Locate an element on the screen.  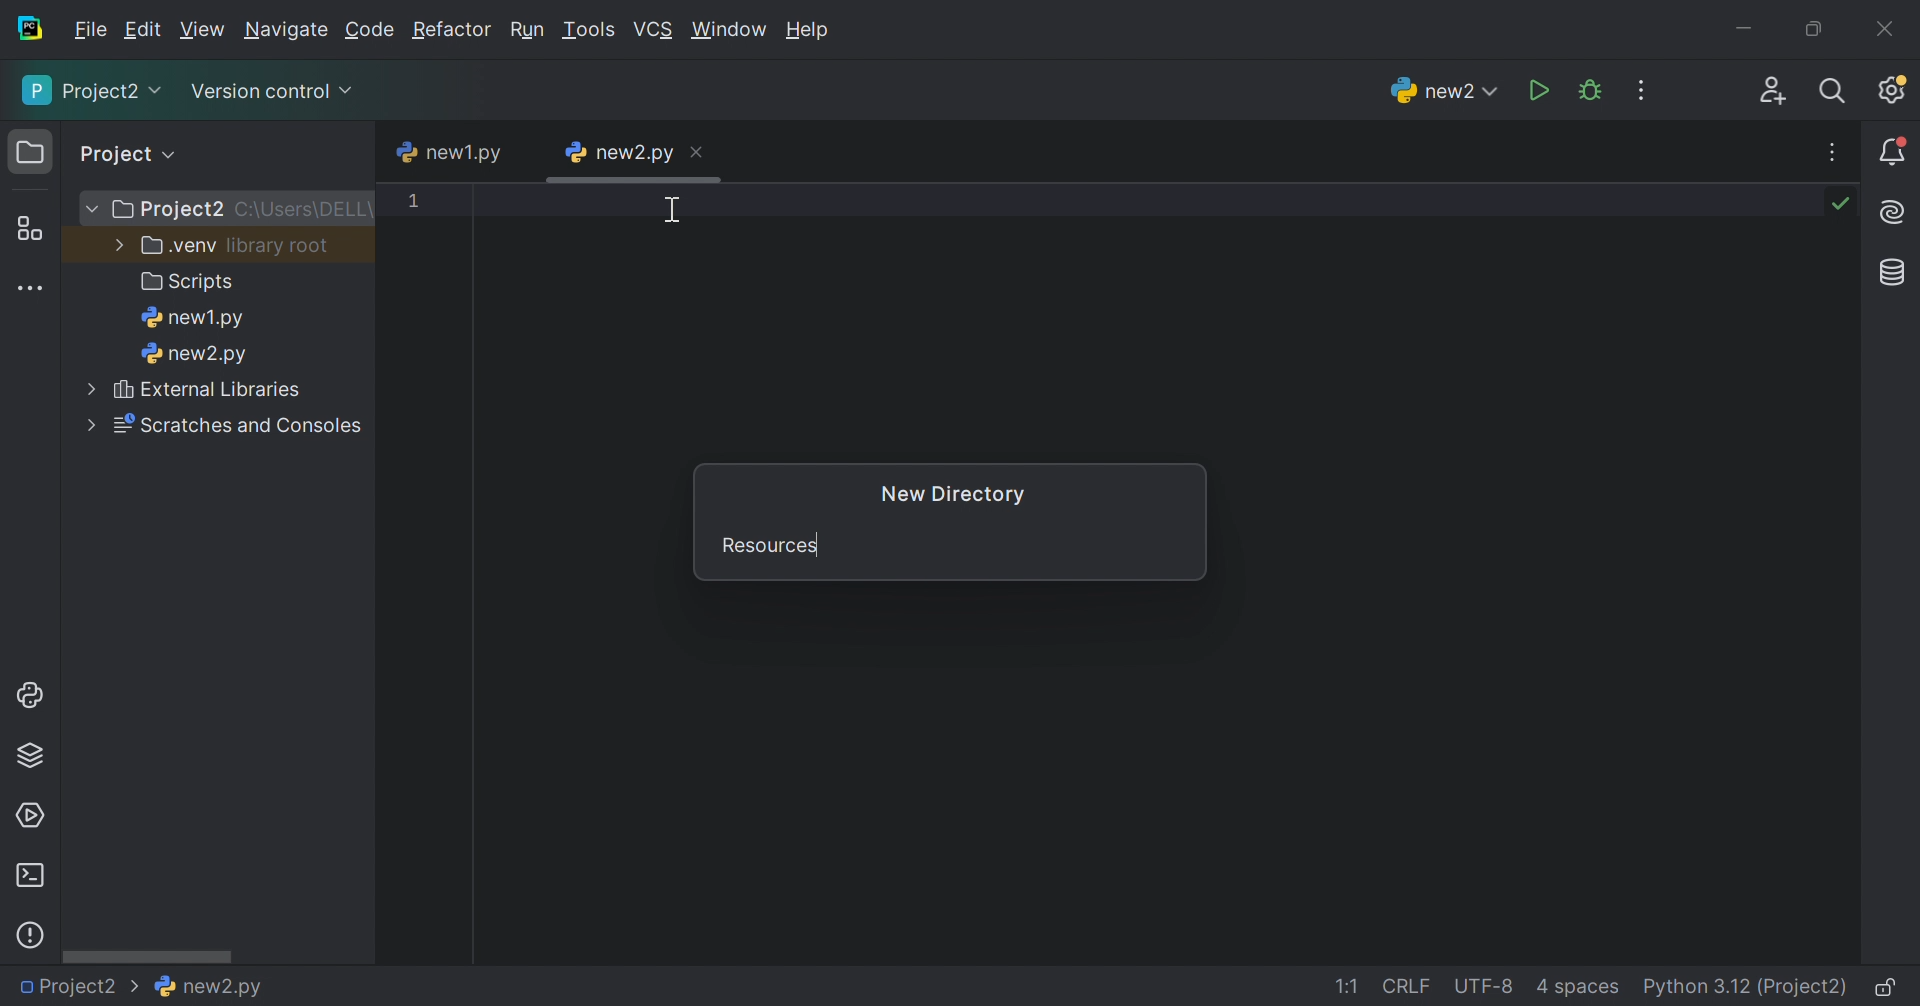
library.root is located at coordinates (277, 249).